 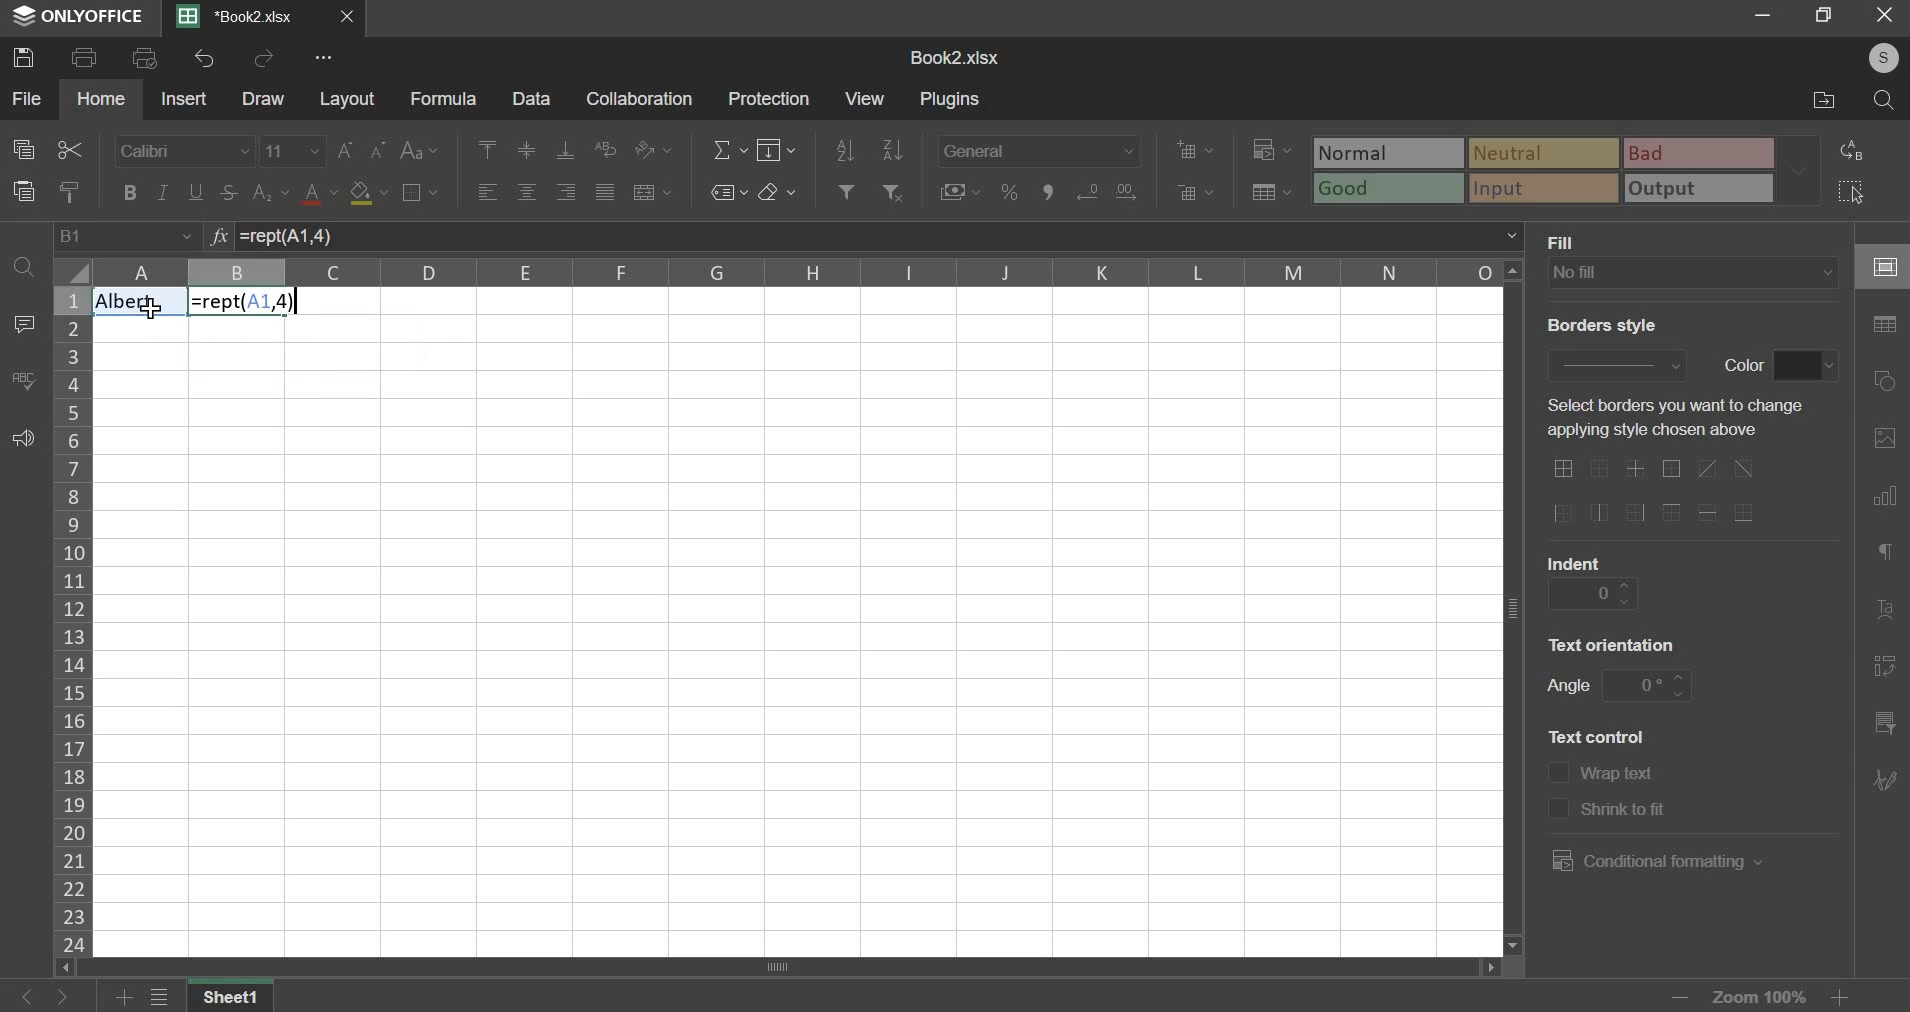 What do you see at coordinates (164, 192) in the screenshot?
I see `italic` at bounding box center [164, 192].